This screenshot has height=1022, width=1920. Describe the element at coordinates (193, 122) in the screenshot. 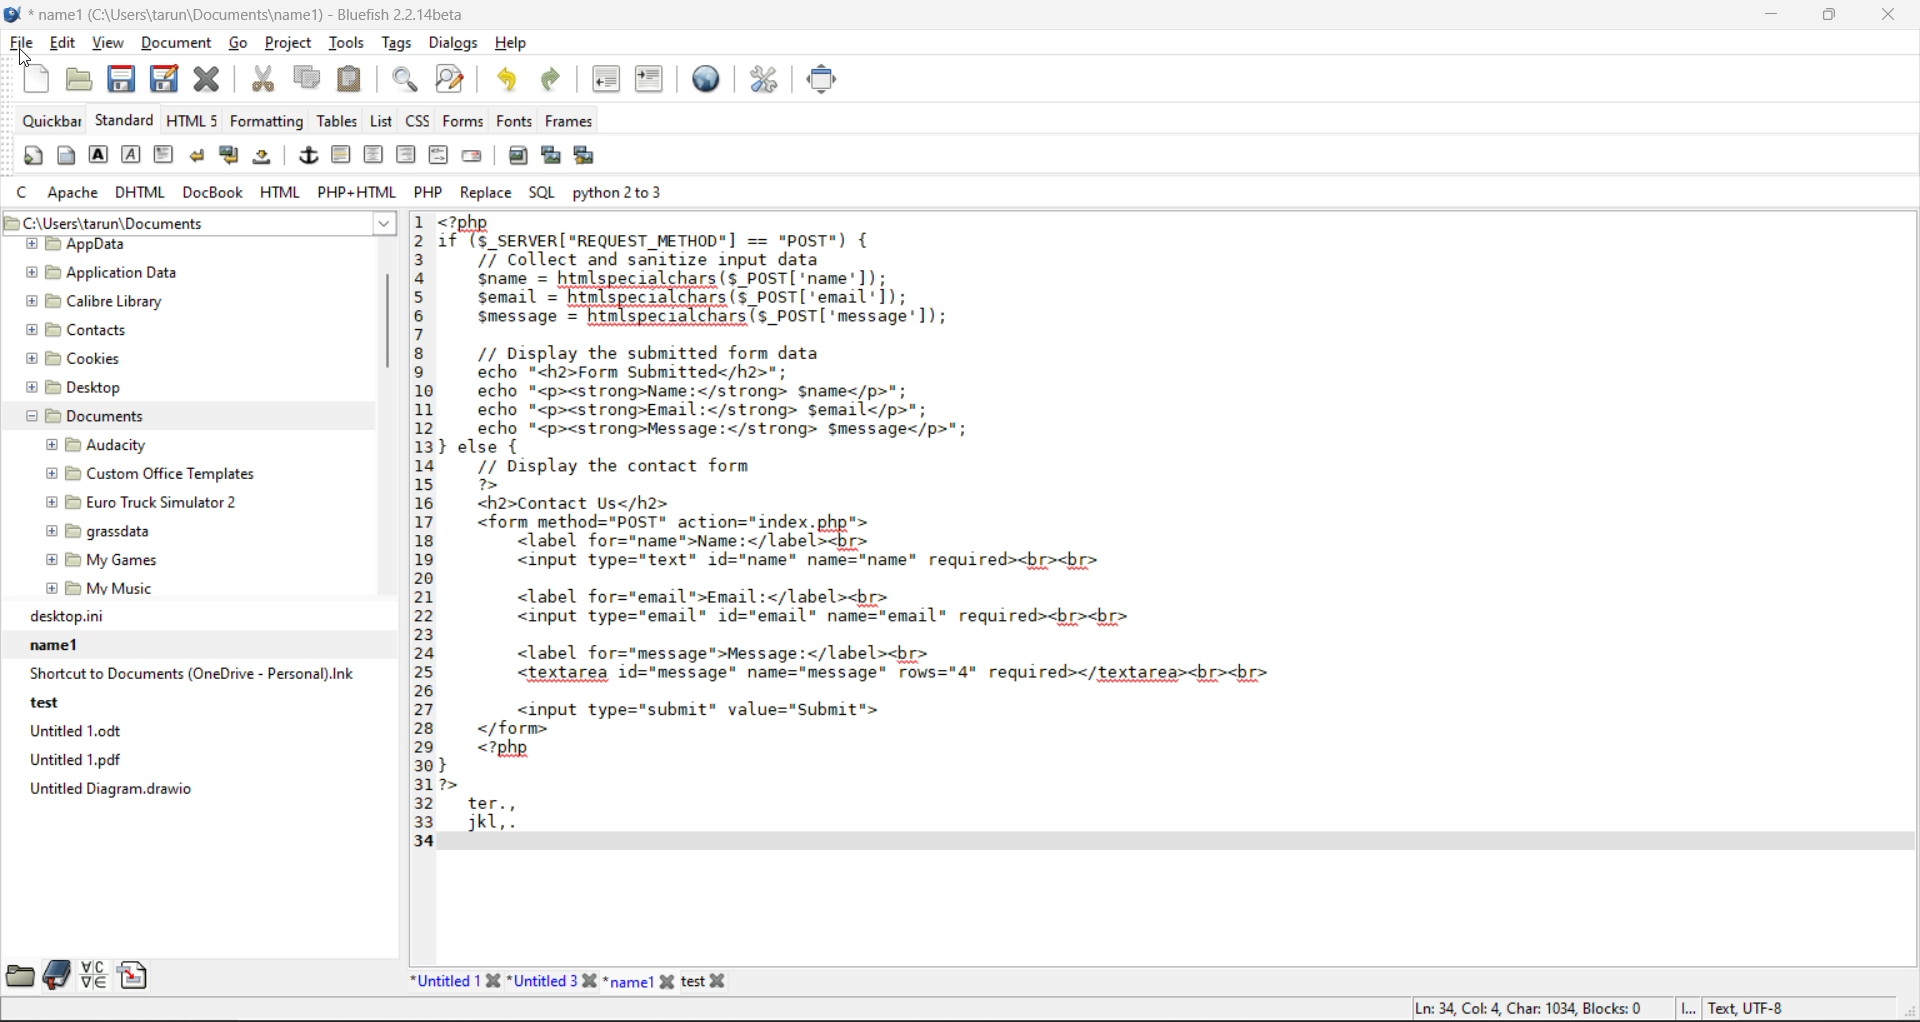

I see `html5` at that location.